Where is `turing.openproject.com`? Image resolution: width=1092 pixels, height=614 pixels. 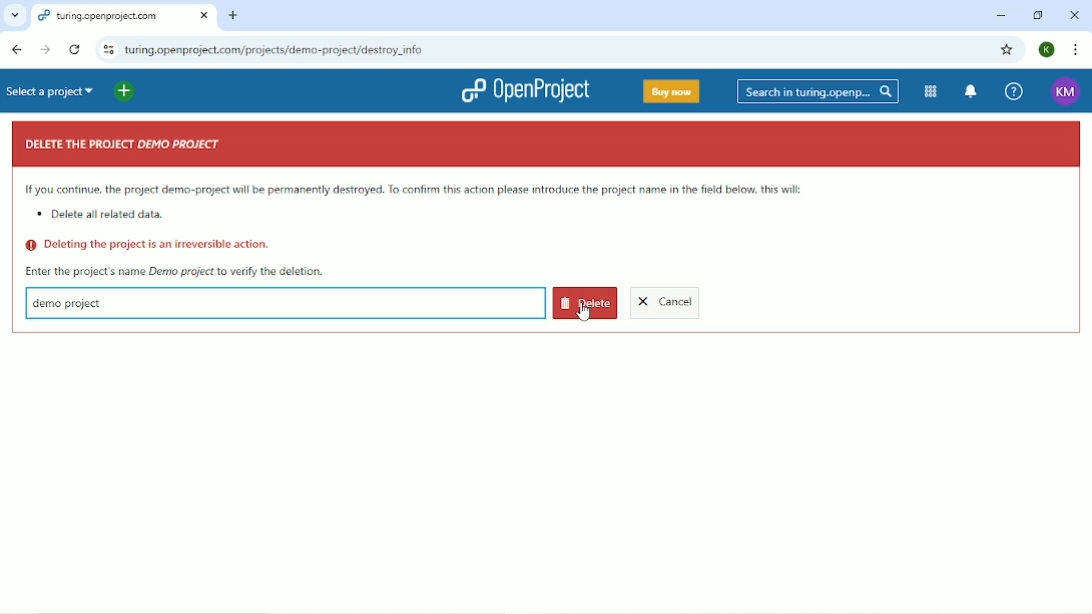
turing.openproject.com is located at coordinates (122, 17).